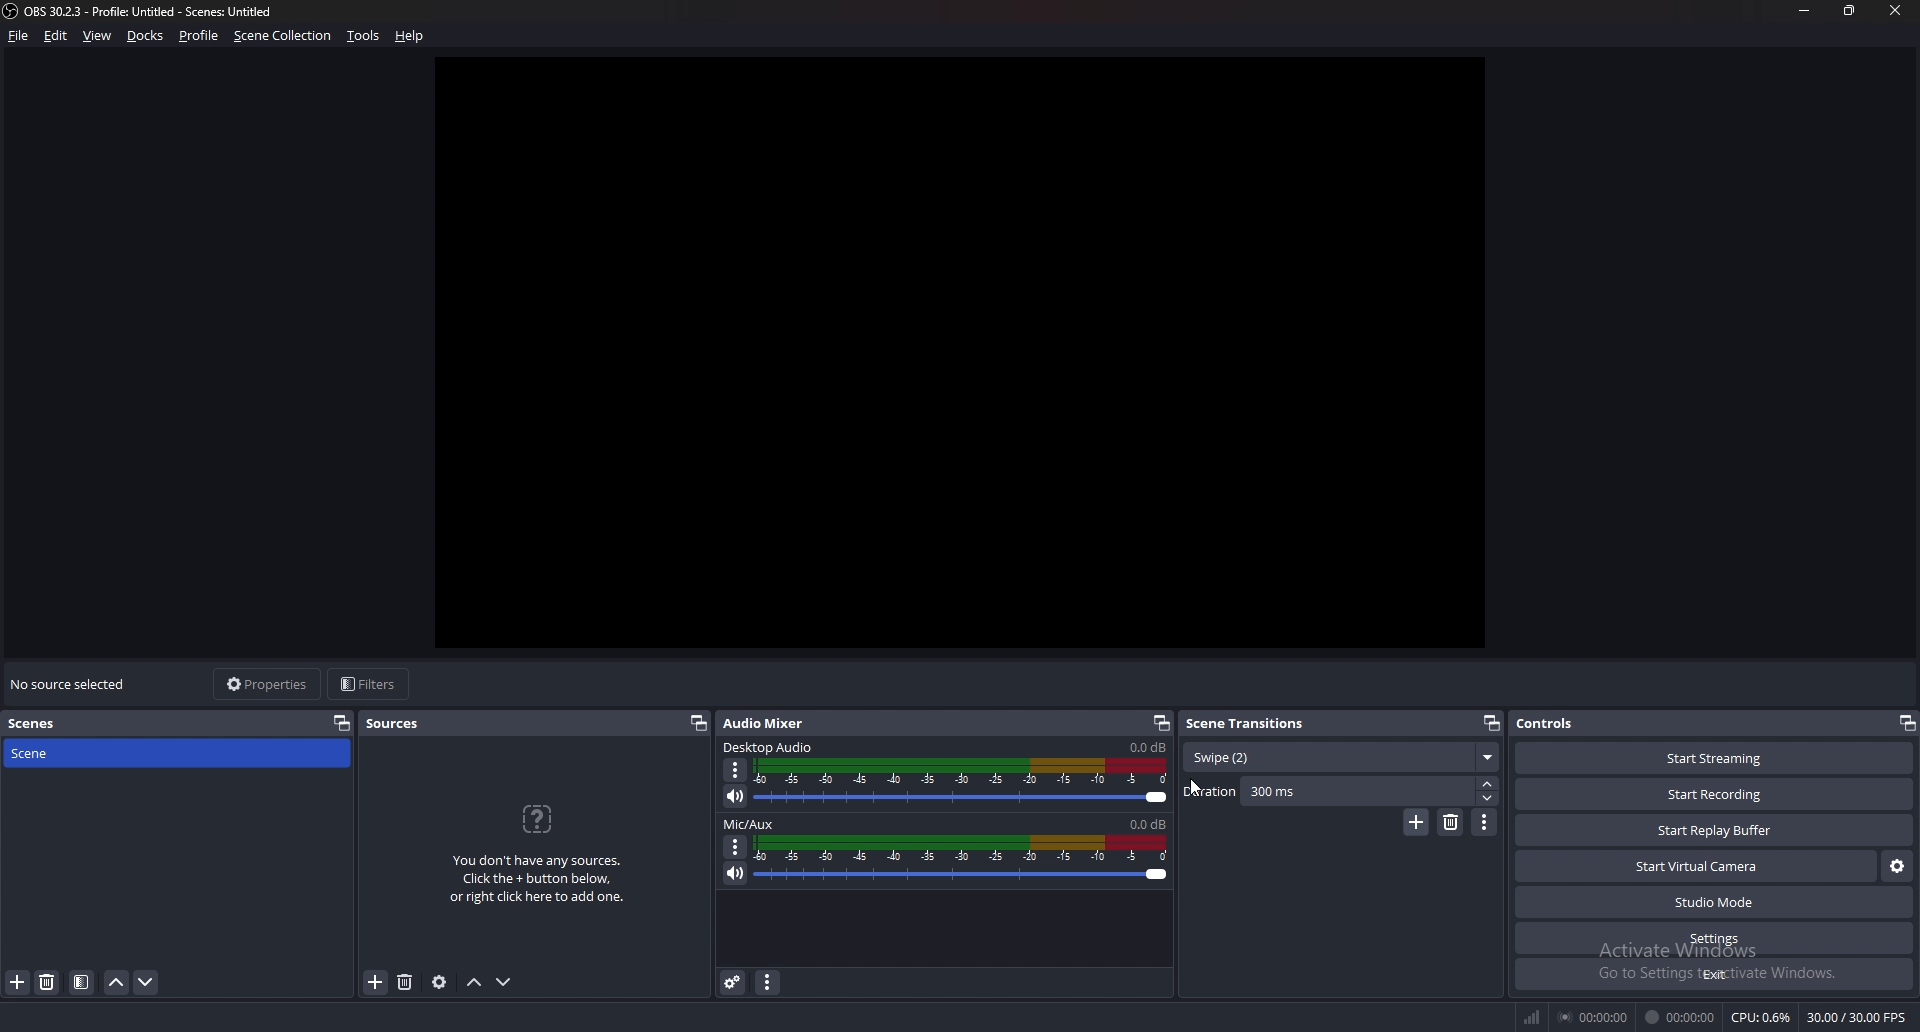  Describe the element at coordinates (1714, 759) in the screenshot. I see `start streaming` at that location.